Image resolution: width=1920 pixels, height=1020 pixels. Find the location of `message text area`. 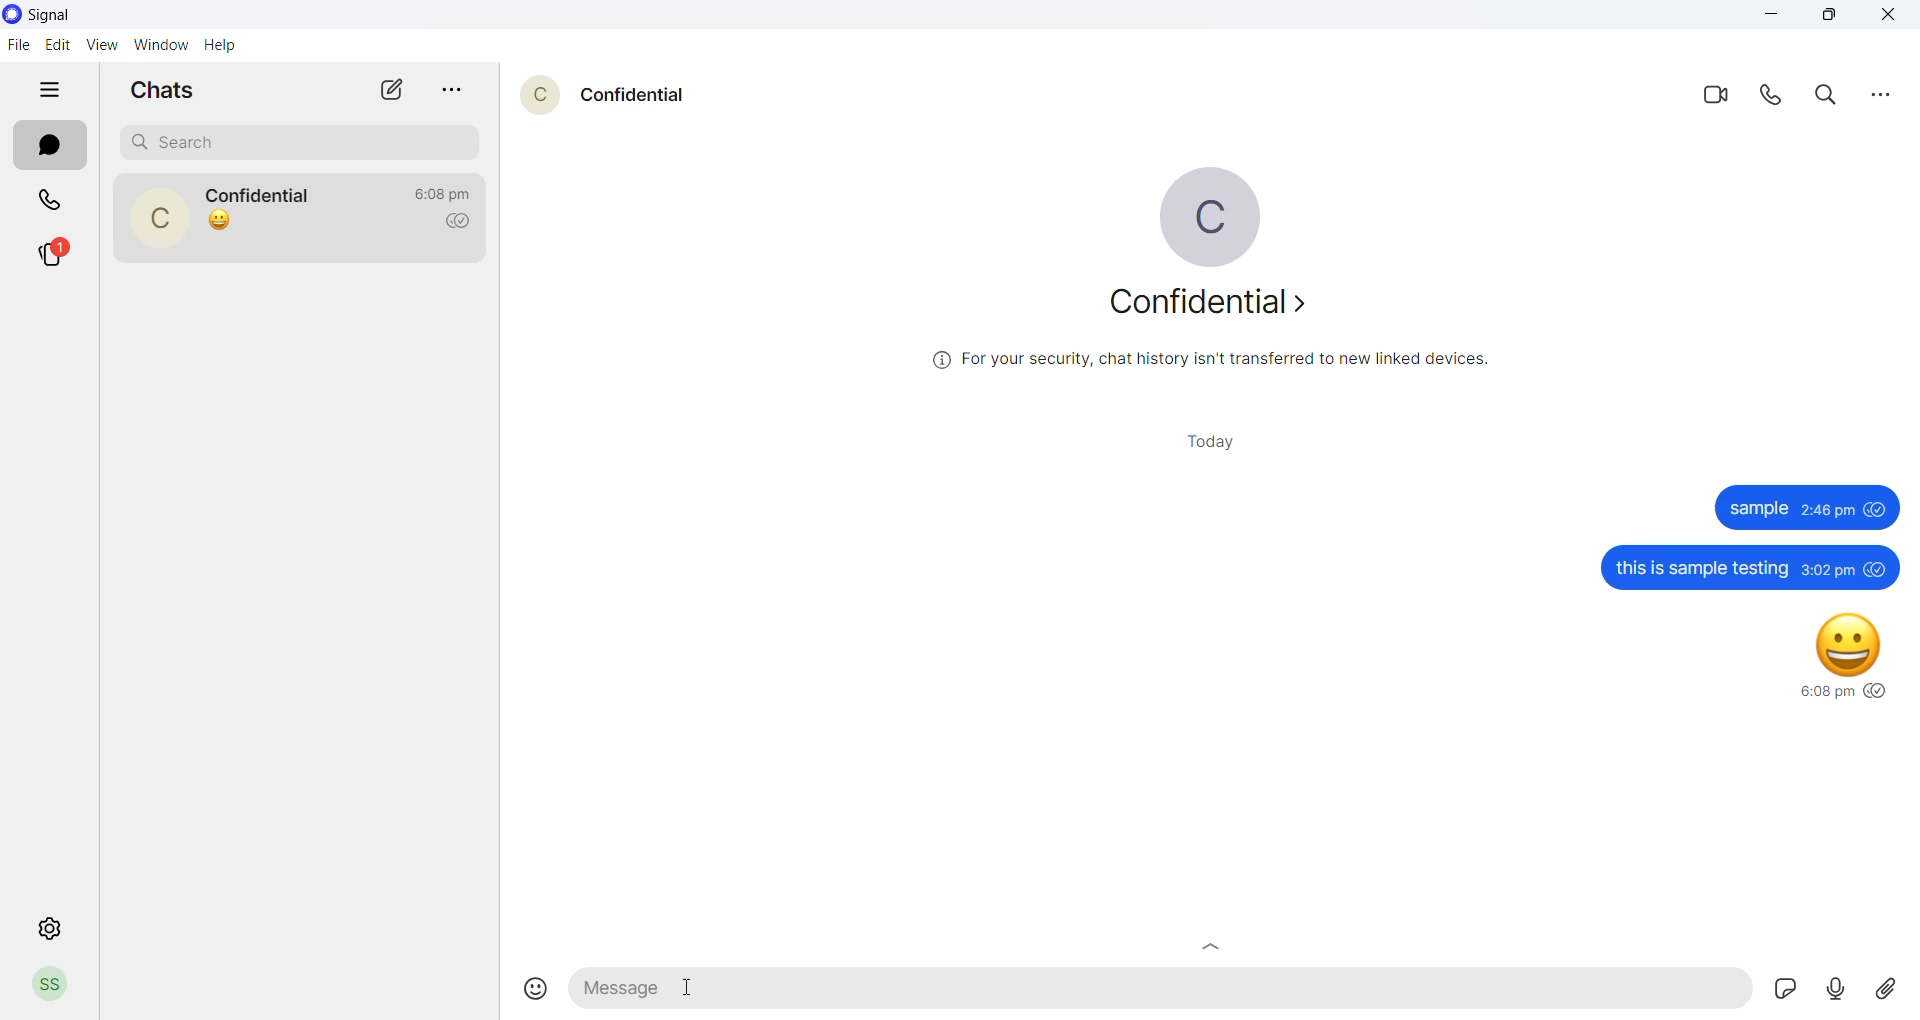

message text area is located at coordinates (1166, 987).